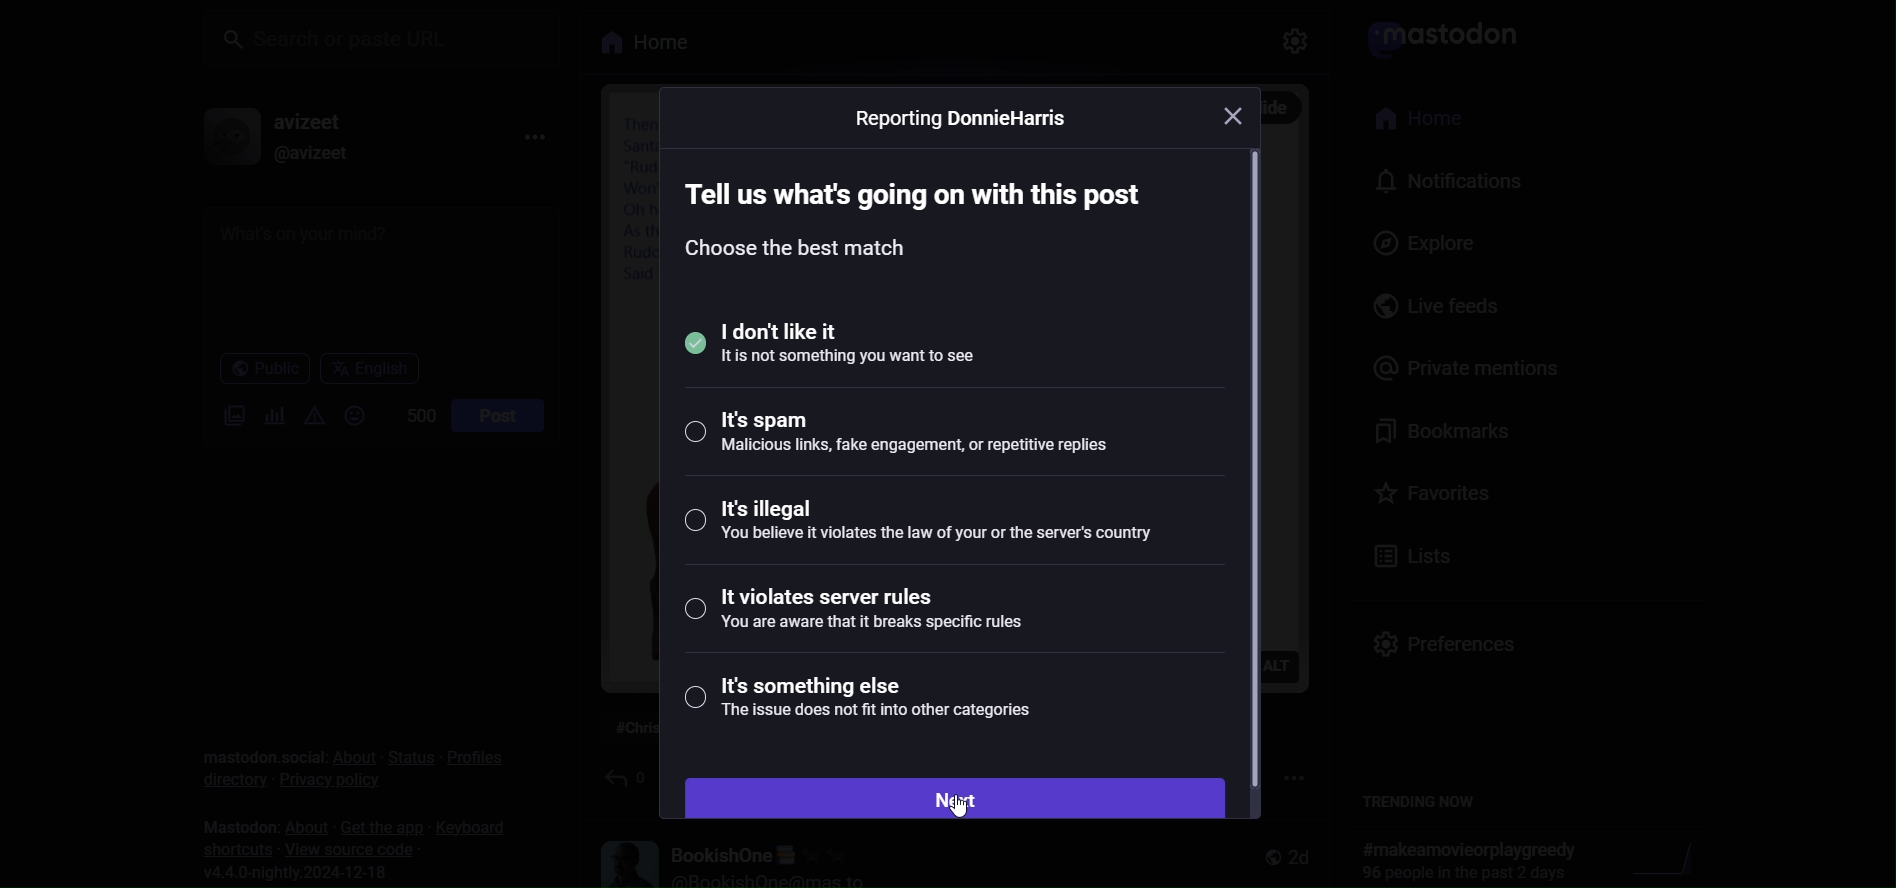 The width and height of the screenshot is (1896, 888). I want to click on home, so click(1411, 119).